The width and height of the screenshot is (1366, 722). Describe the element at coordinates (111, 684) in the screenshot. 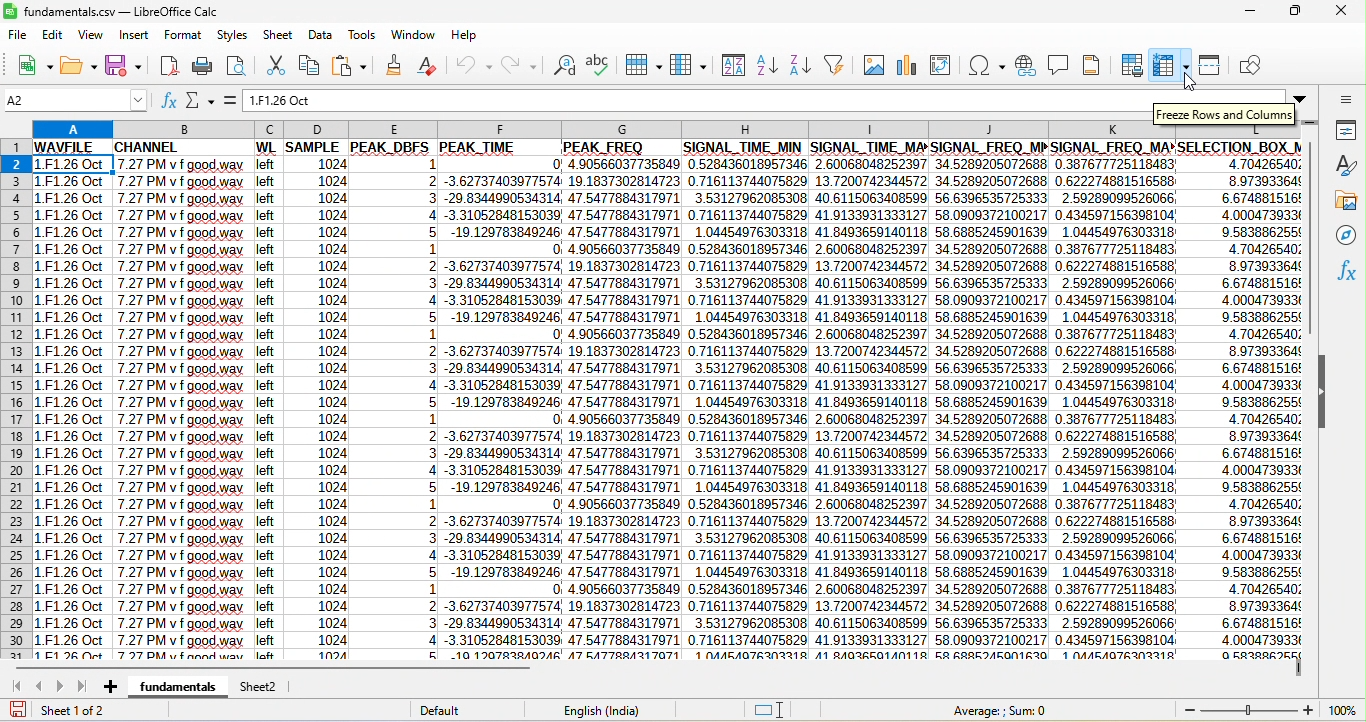

I see `add sheet` at that location.